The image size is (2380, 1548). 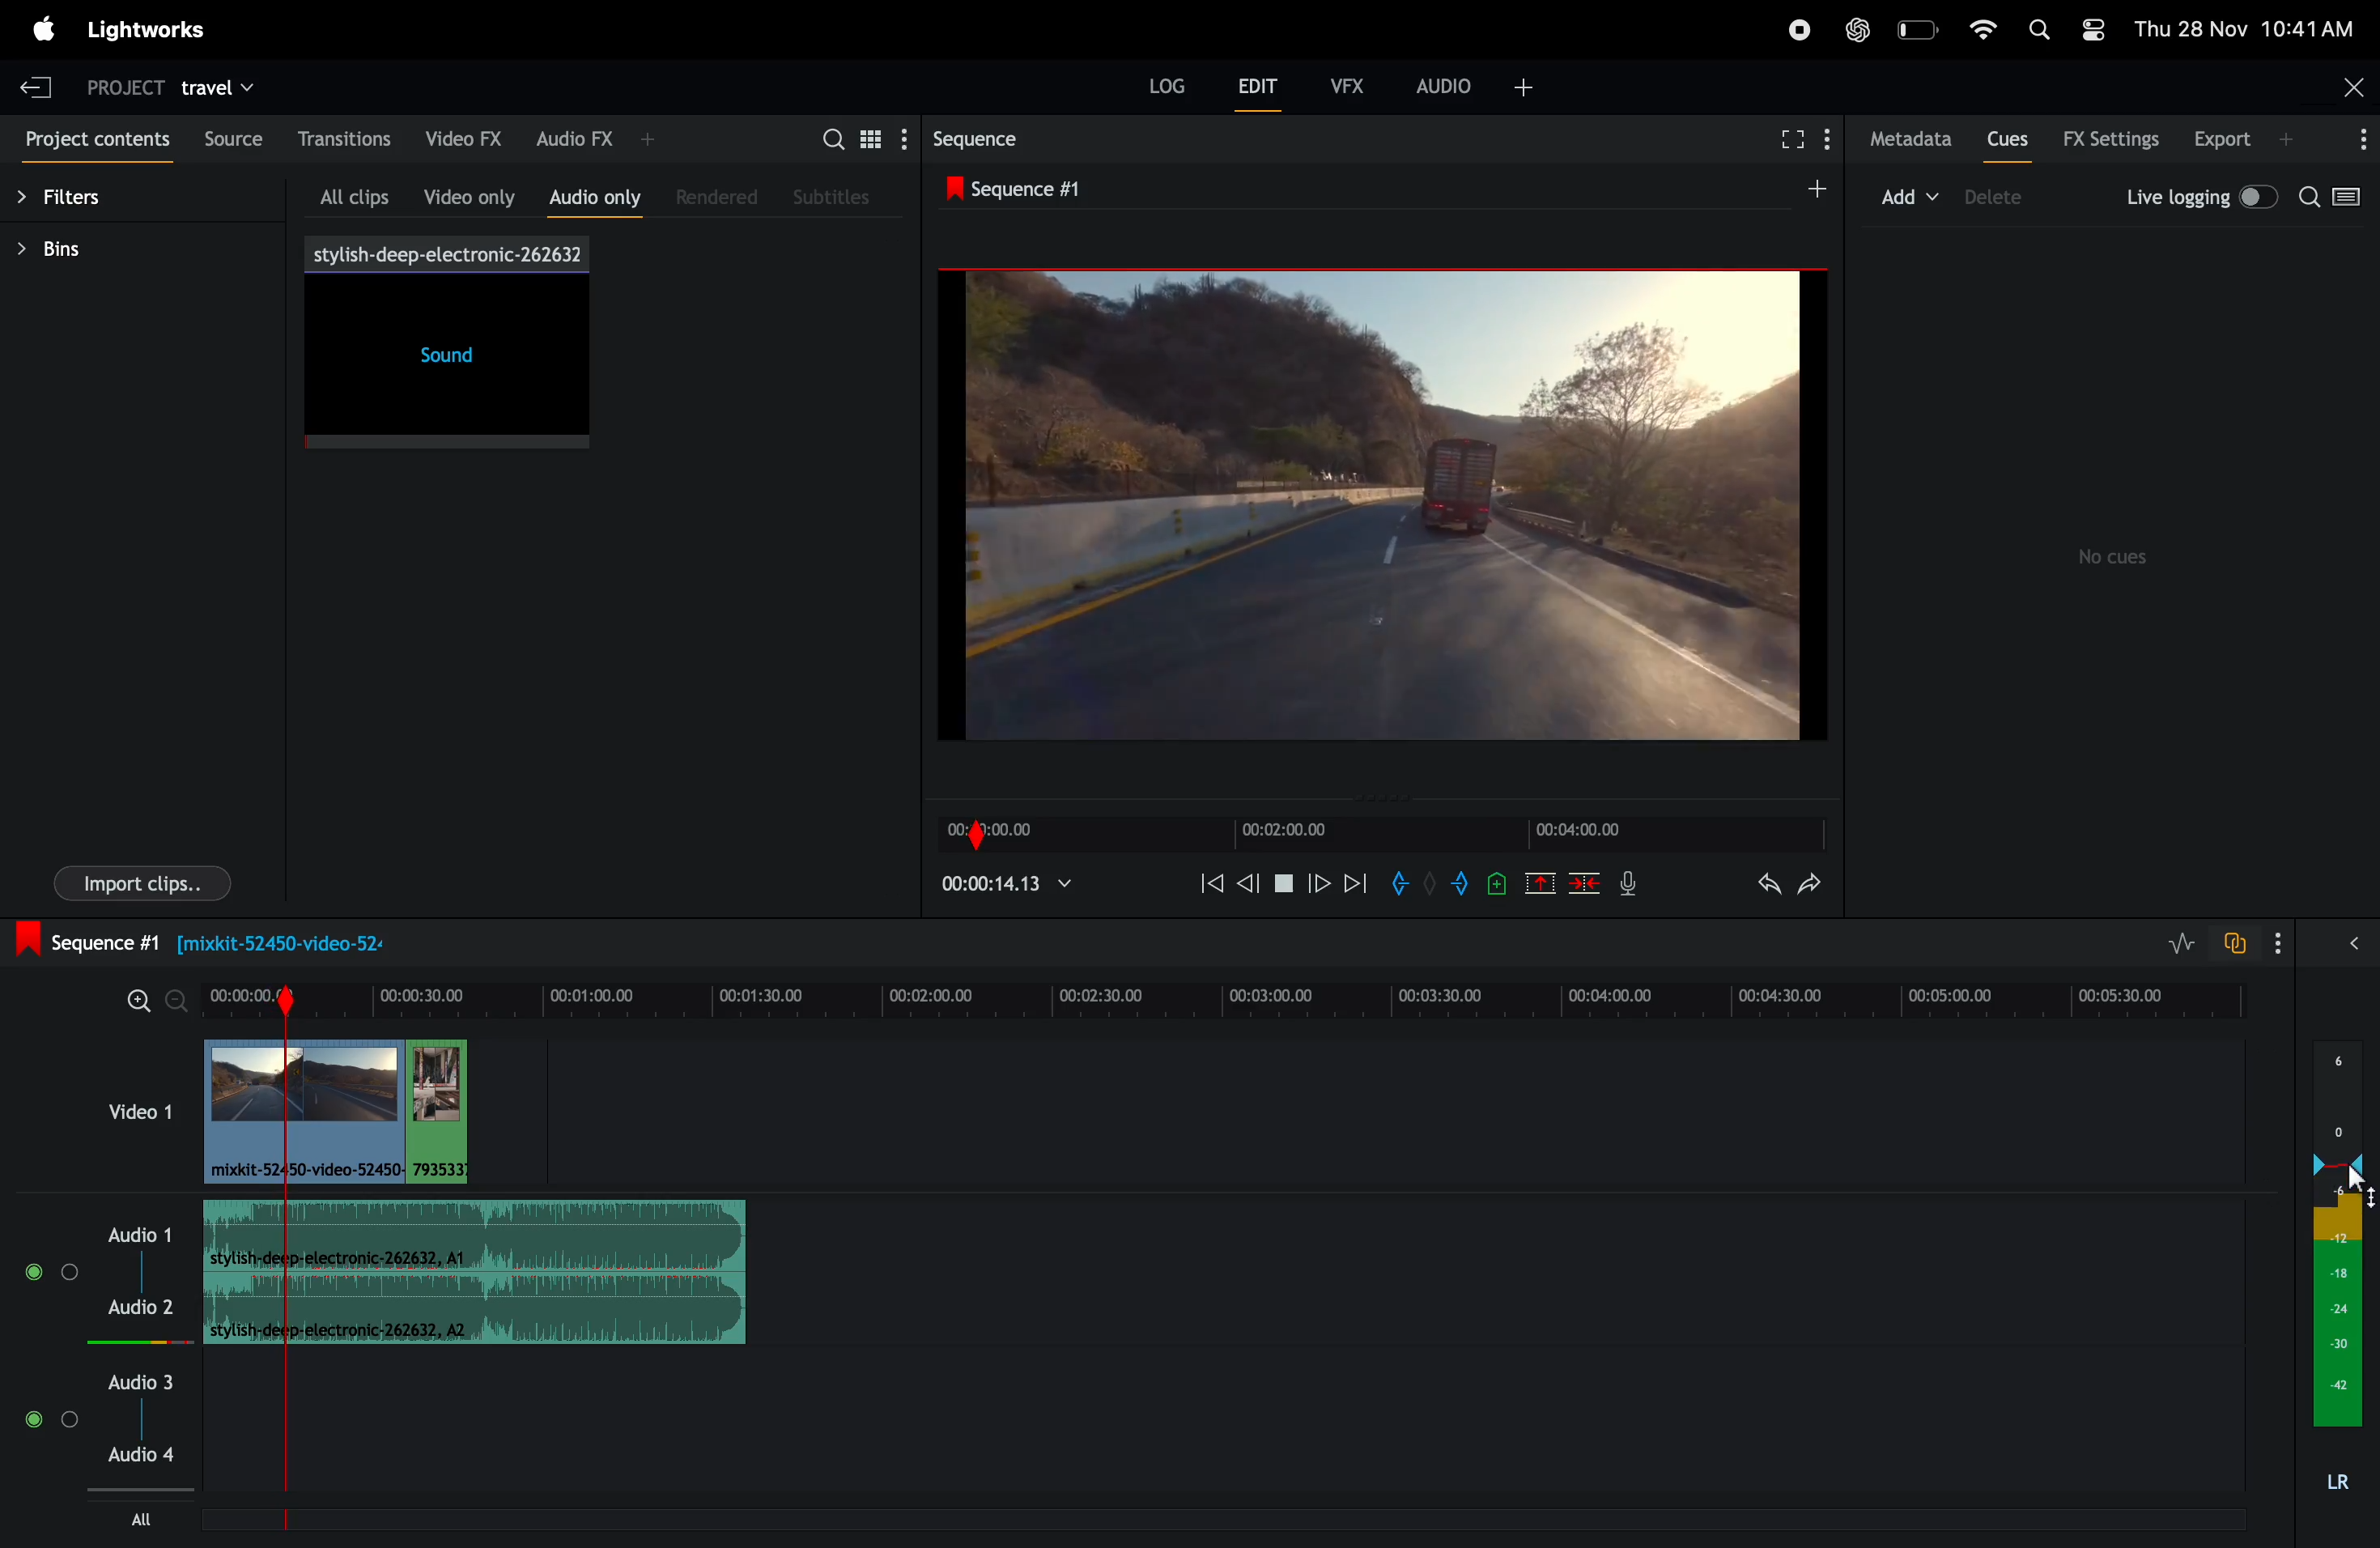 I want to click on imports, so click(x=140, y=882).